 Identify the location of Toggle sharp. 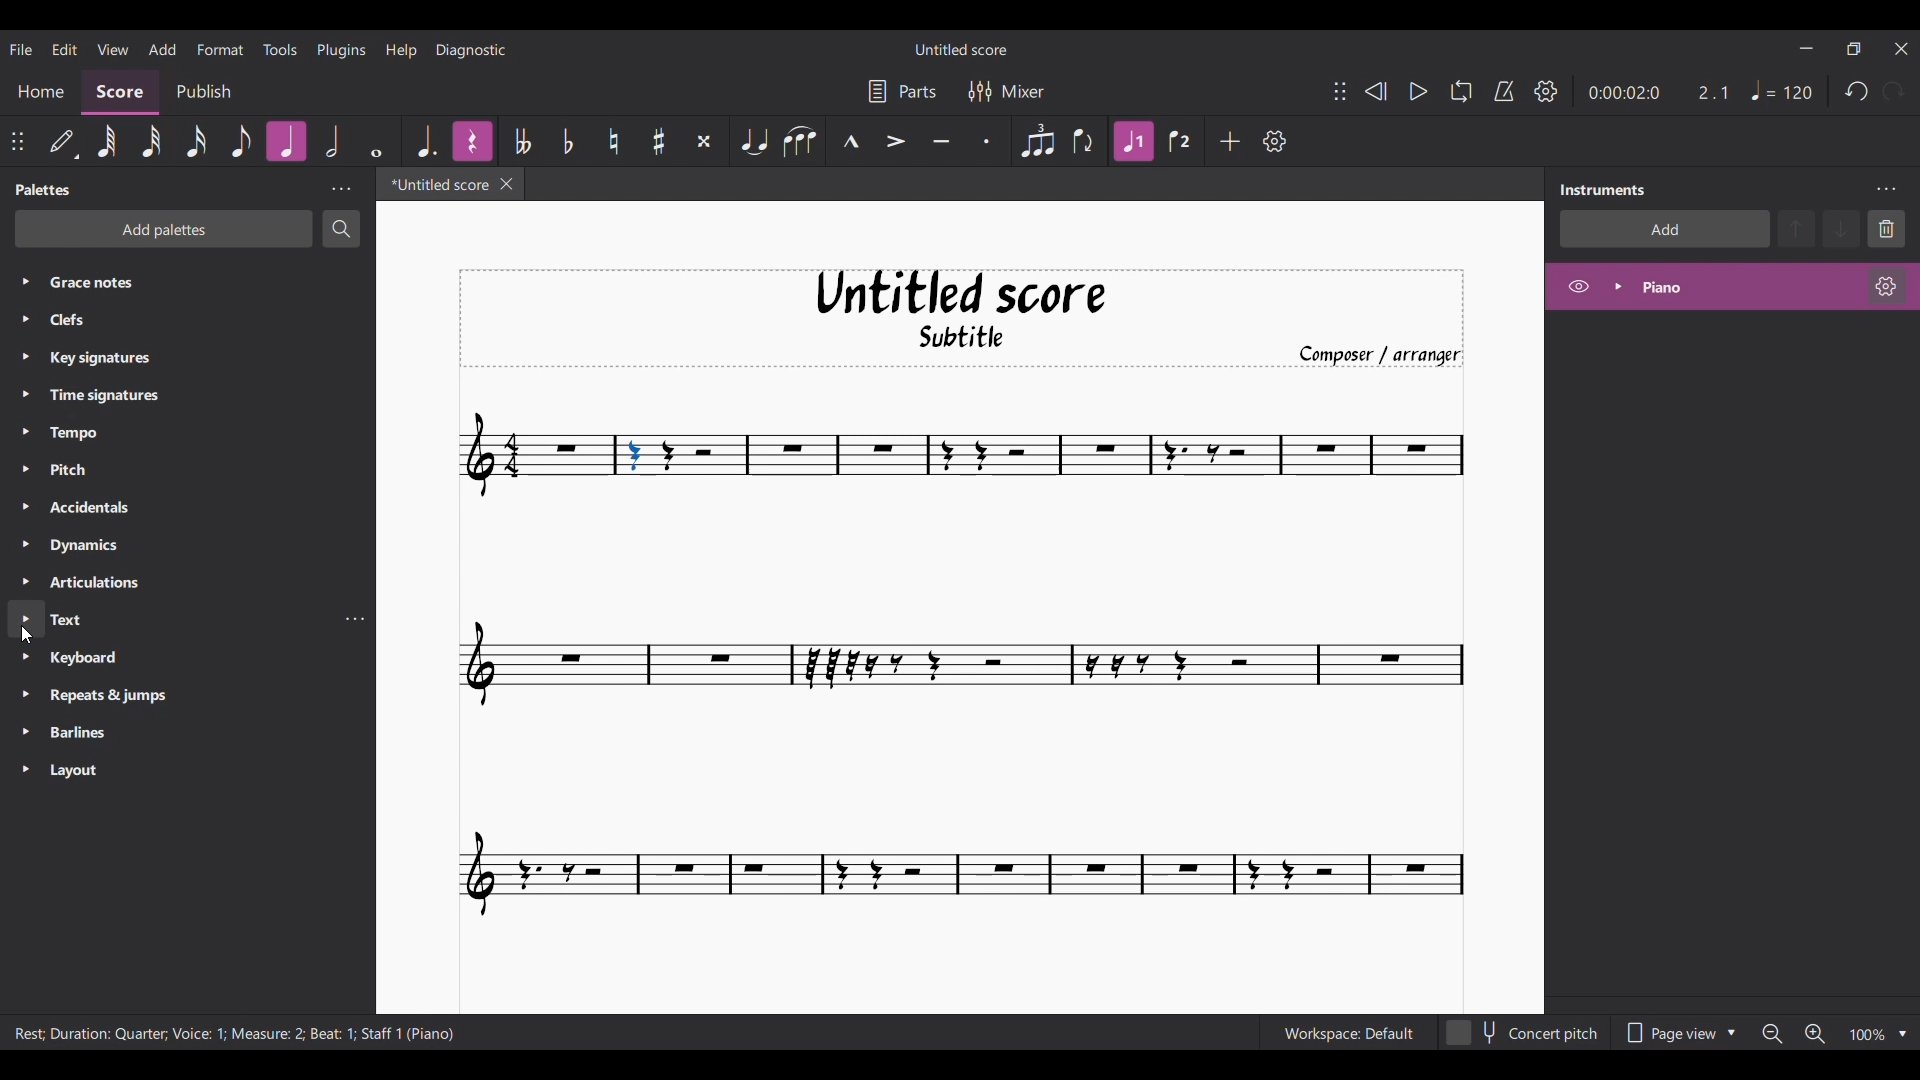
(659, 141).